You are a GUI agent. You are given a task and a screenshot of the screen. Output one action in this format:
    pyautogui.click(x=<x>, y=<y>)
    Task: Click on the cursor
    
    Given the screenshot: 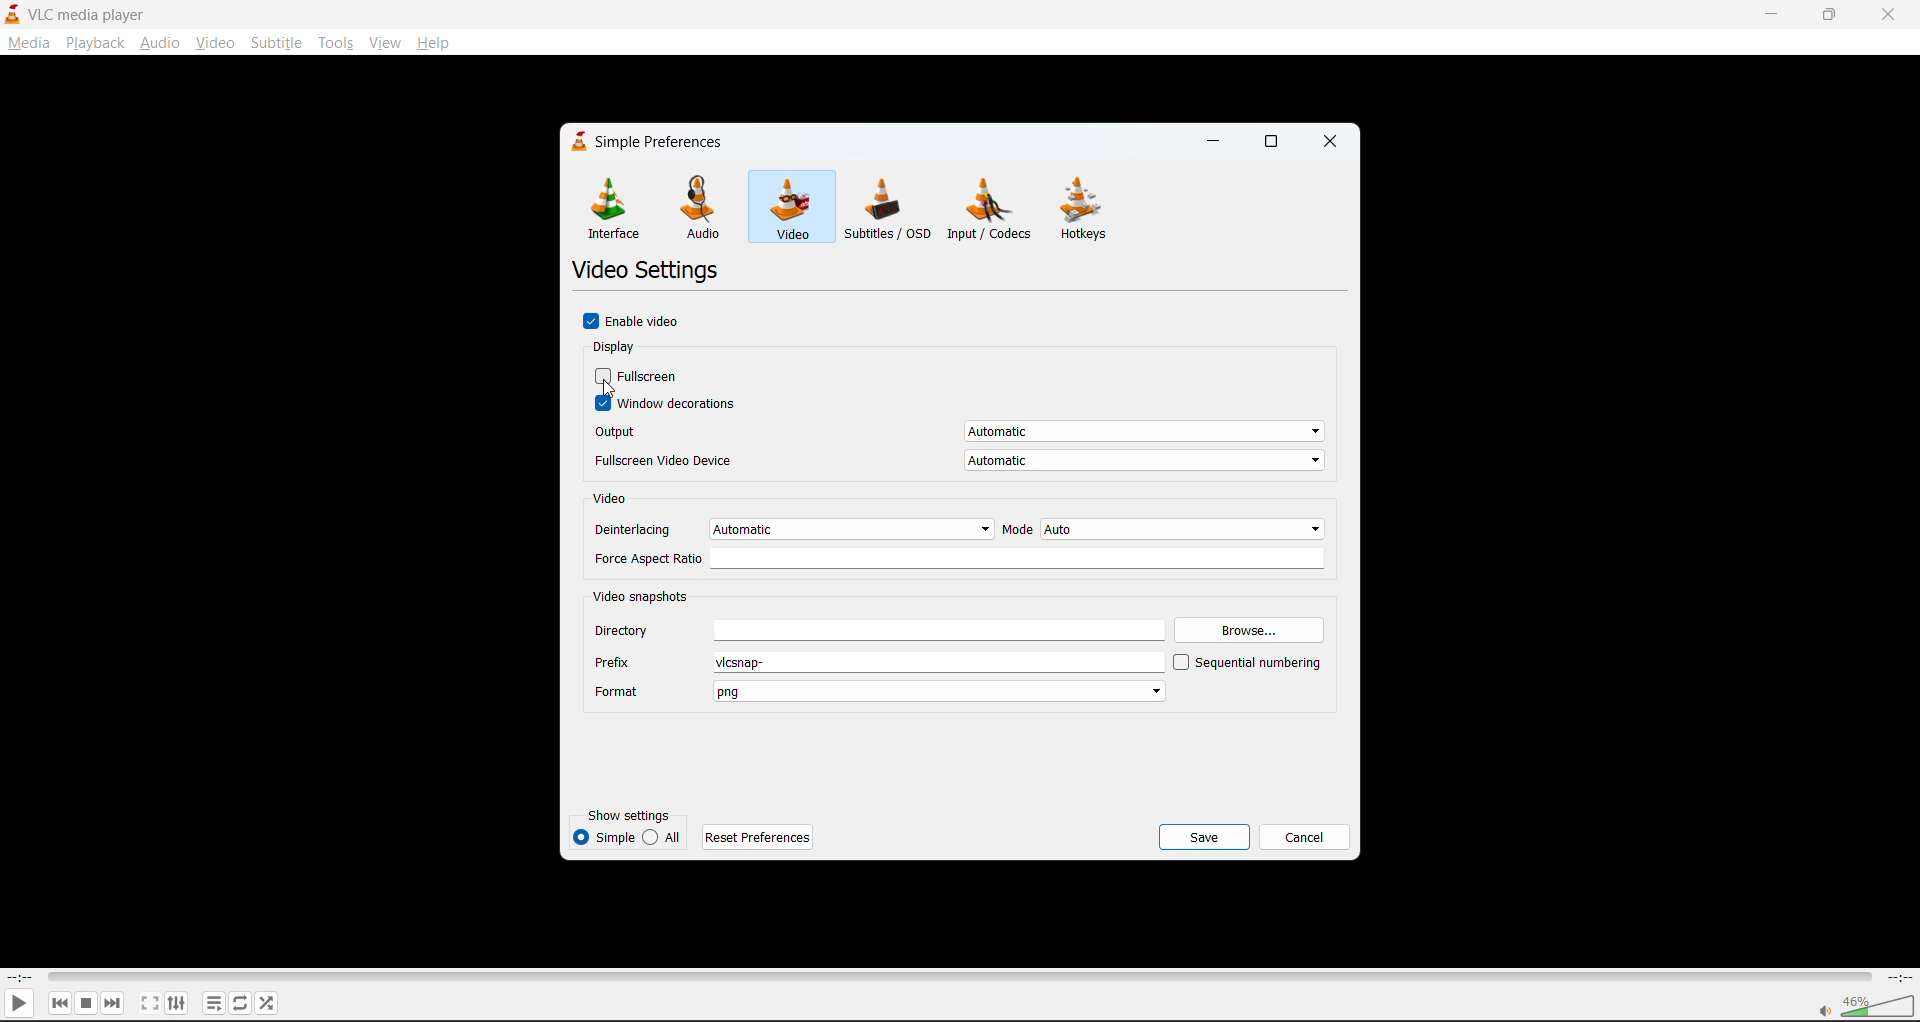 What is the action you would take?
    pyautogui.click(x=609, y=391)
    